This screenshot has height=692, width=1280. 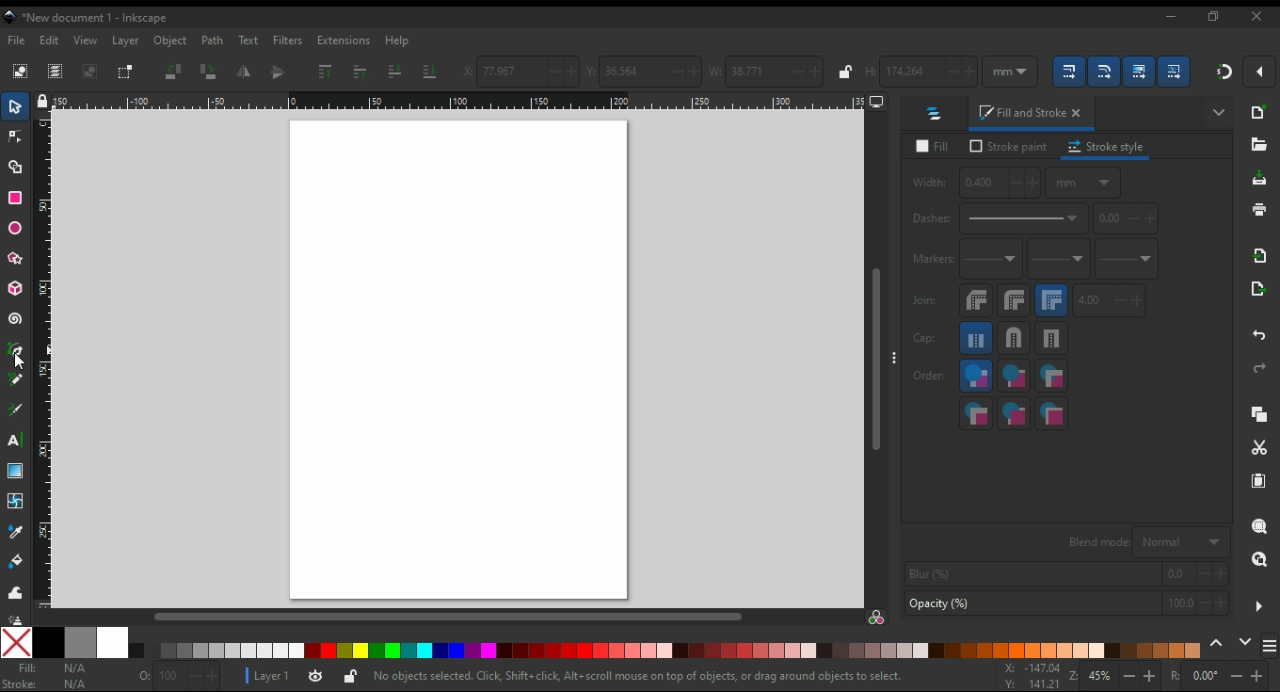 I want to click on extensions, so click(x=343, y=43).